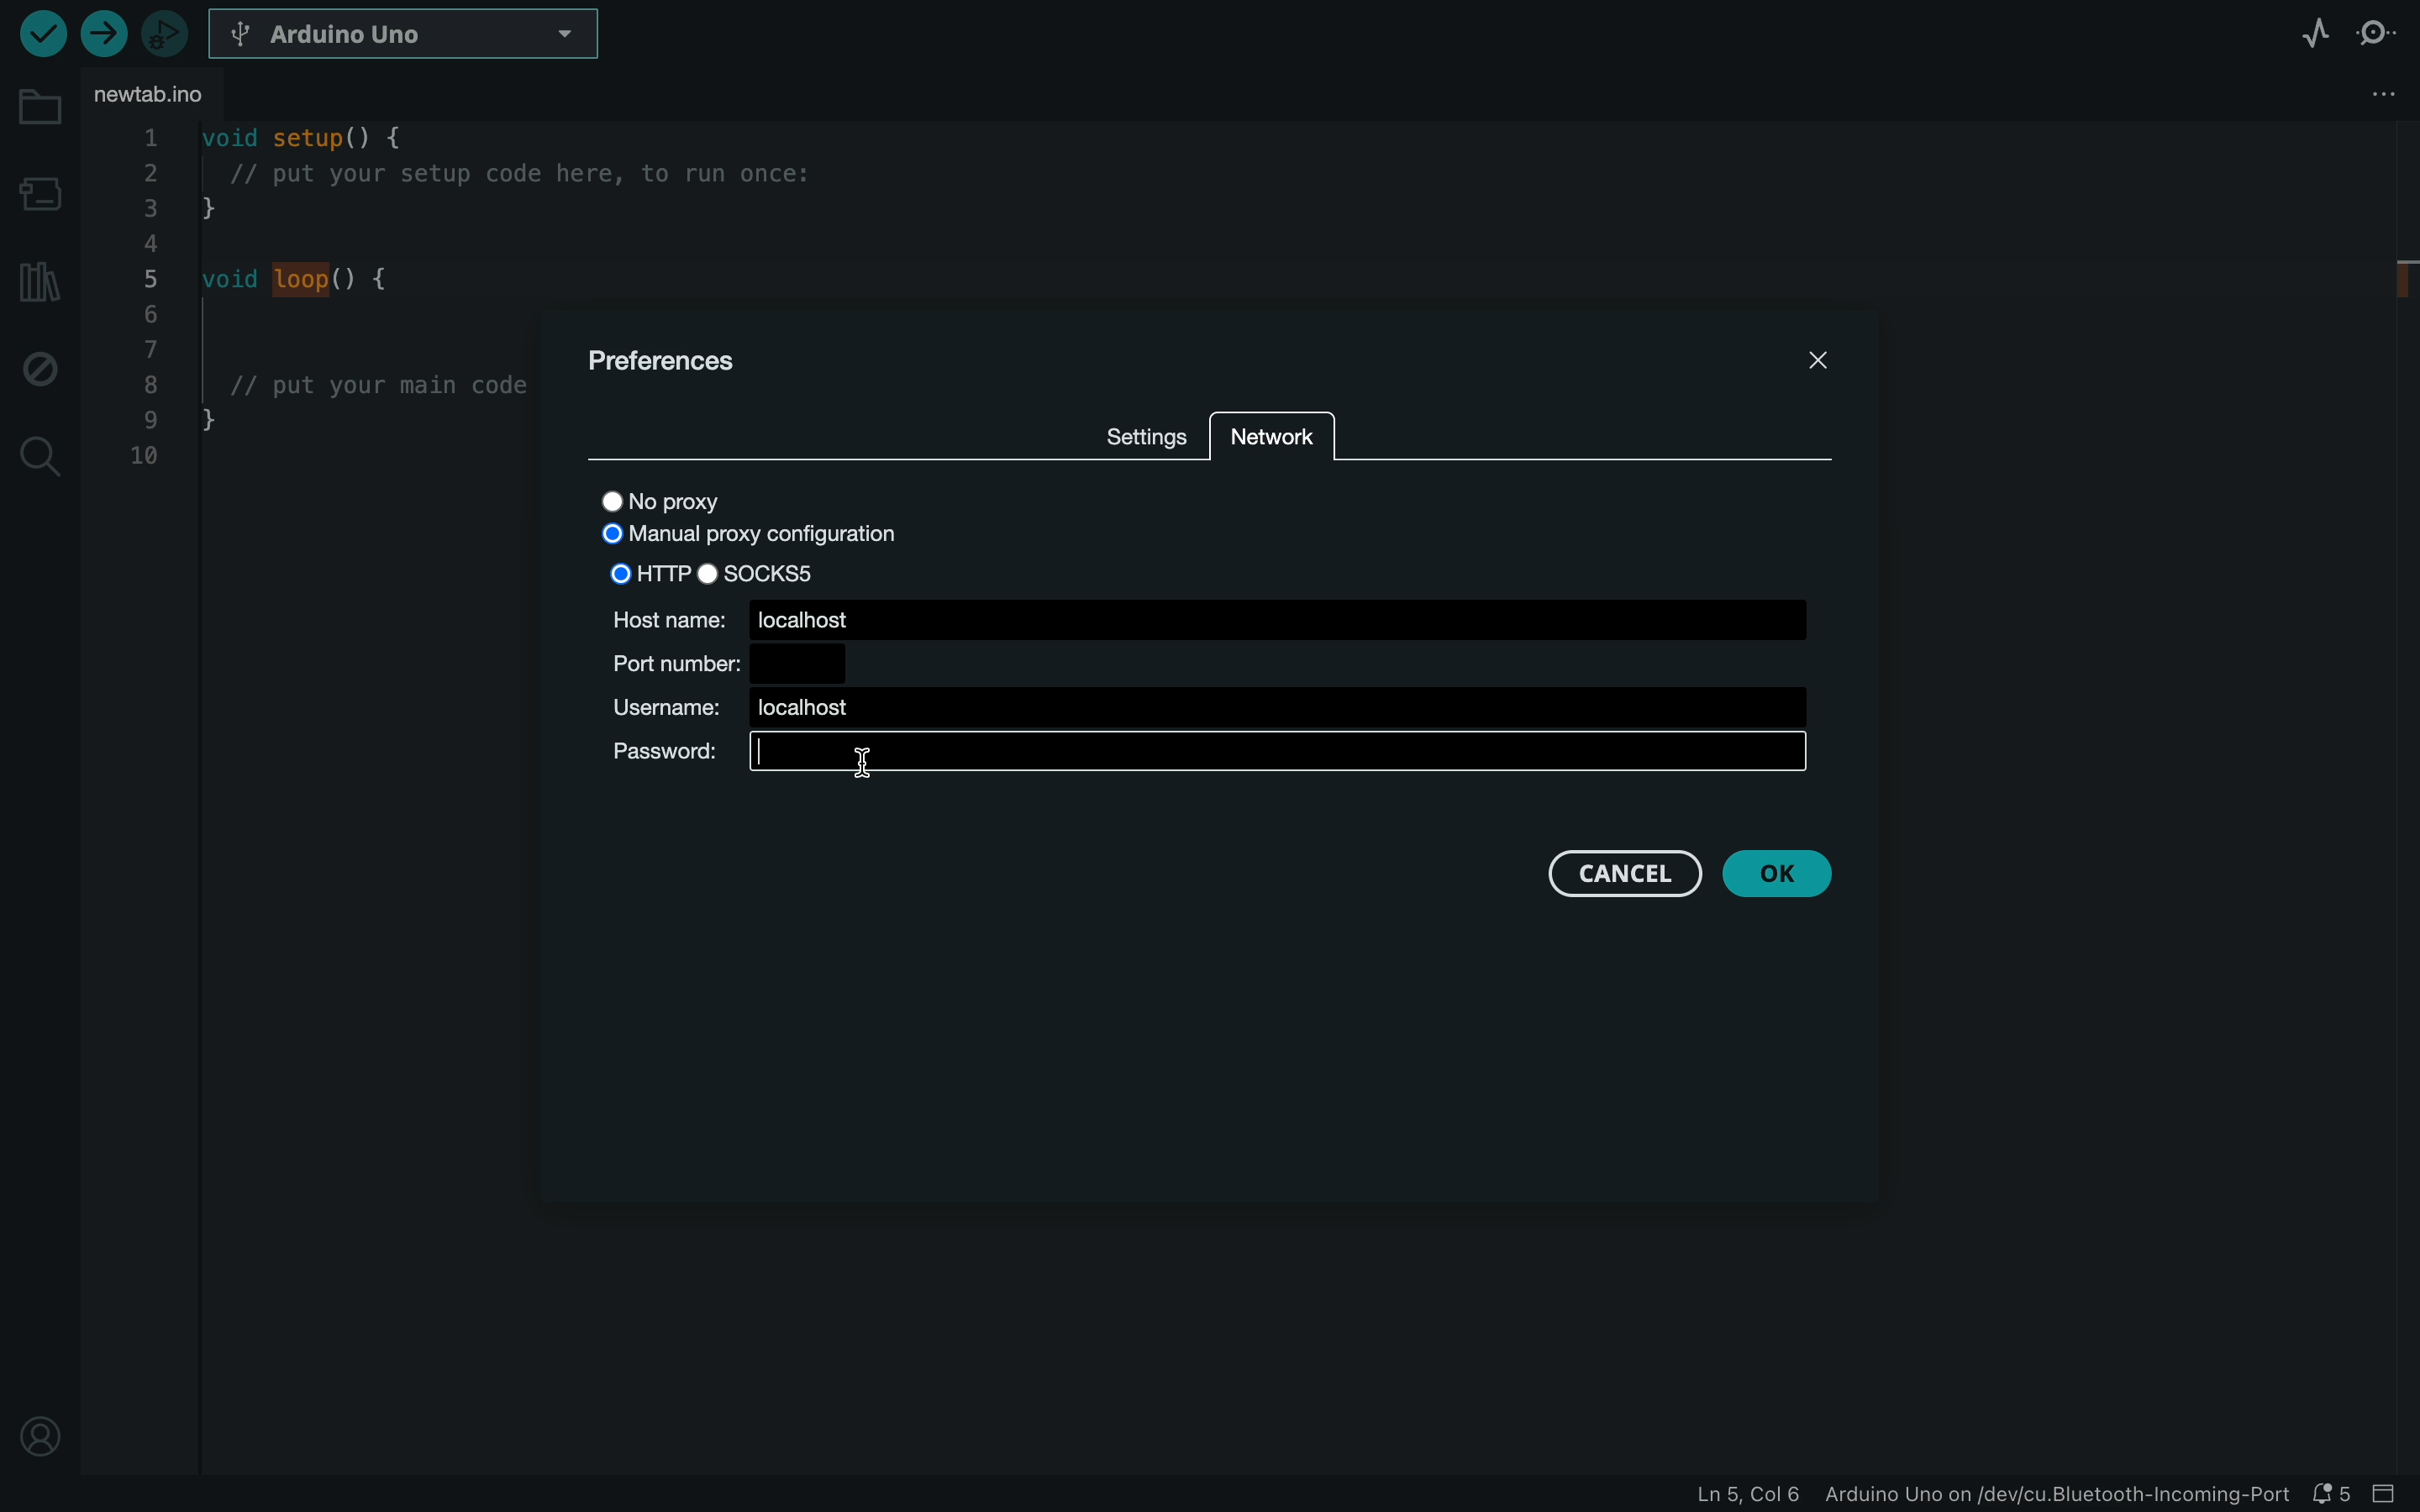 The image size is (2420, 1512). I want to click on cancel, so click(1620, 874).